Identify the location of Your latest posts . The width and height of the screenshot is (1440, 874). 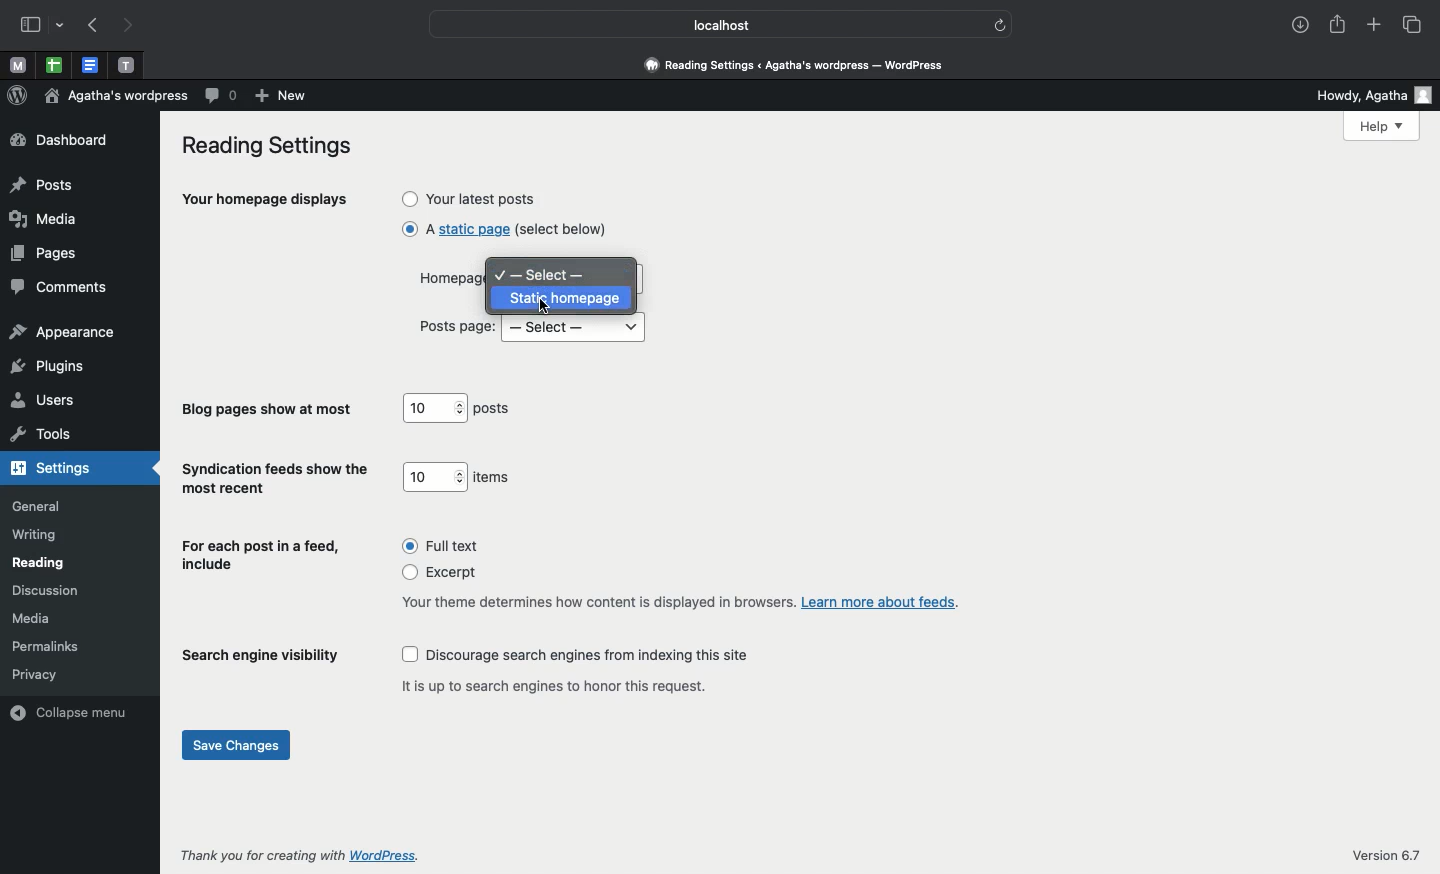
(471, 198).